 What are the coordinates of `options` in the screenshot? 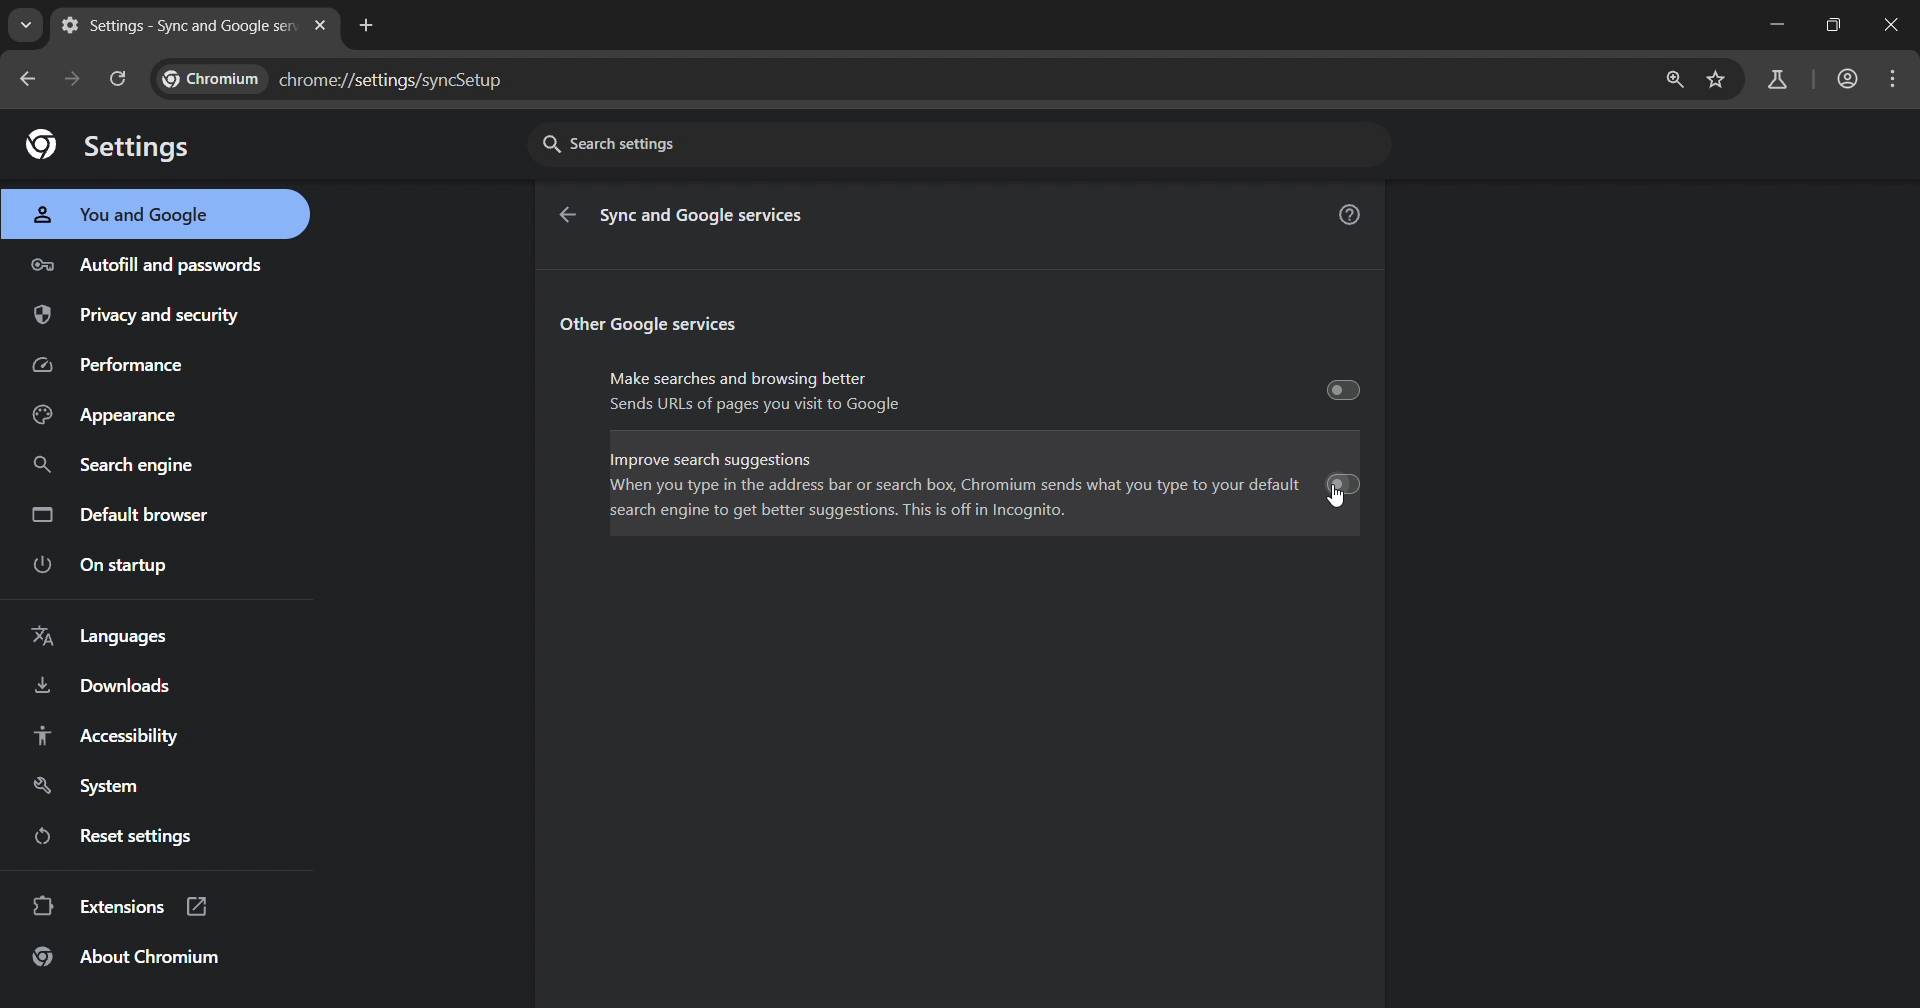 It's located at (1891, 78).